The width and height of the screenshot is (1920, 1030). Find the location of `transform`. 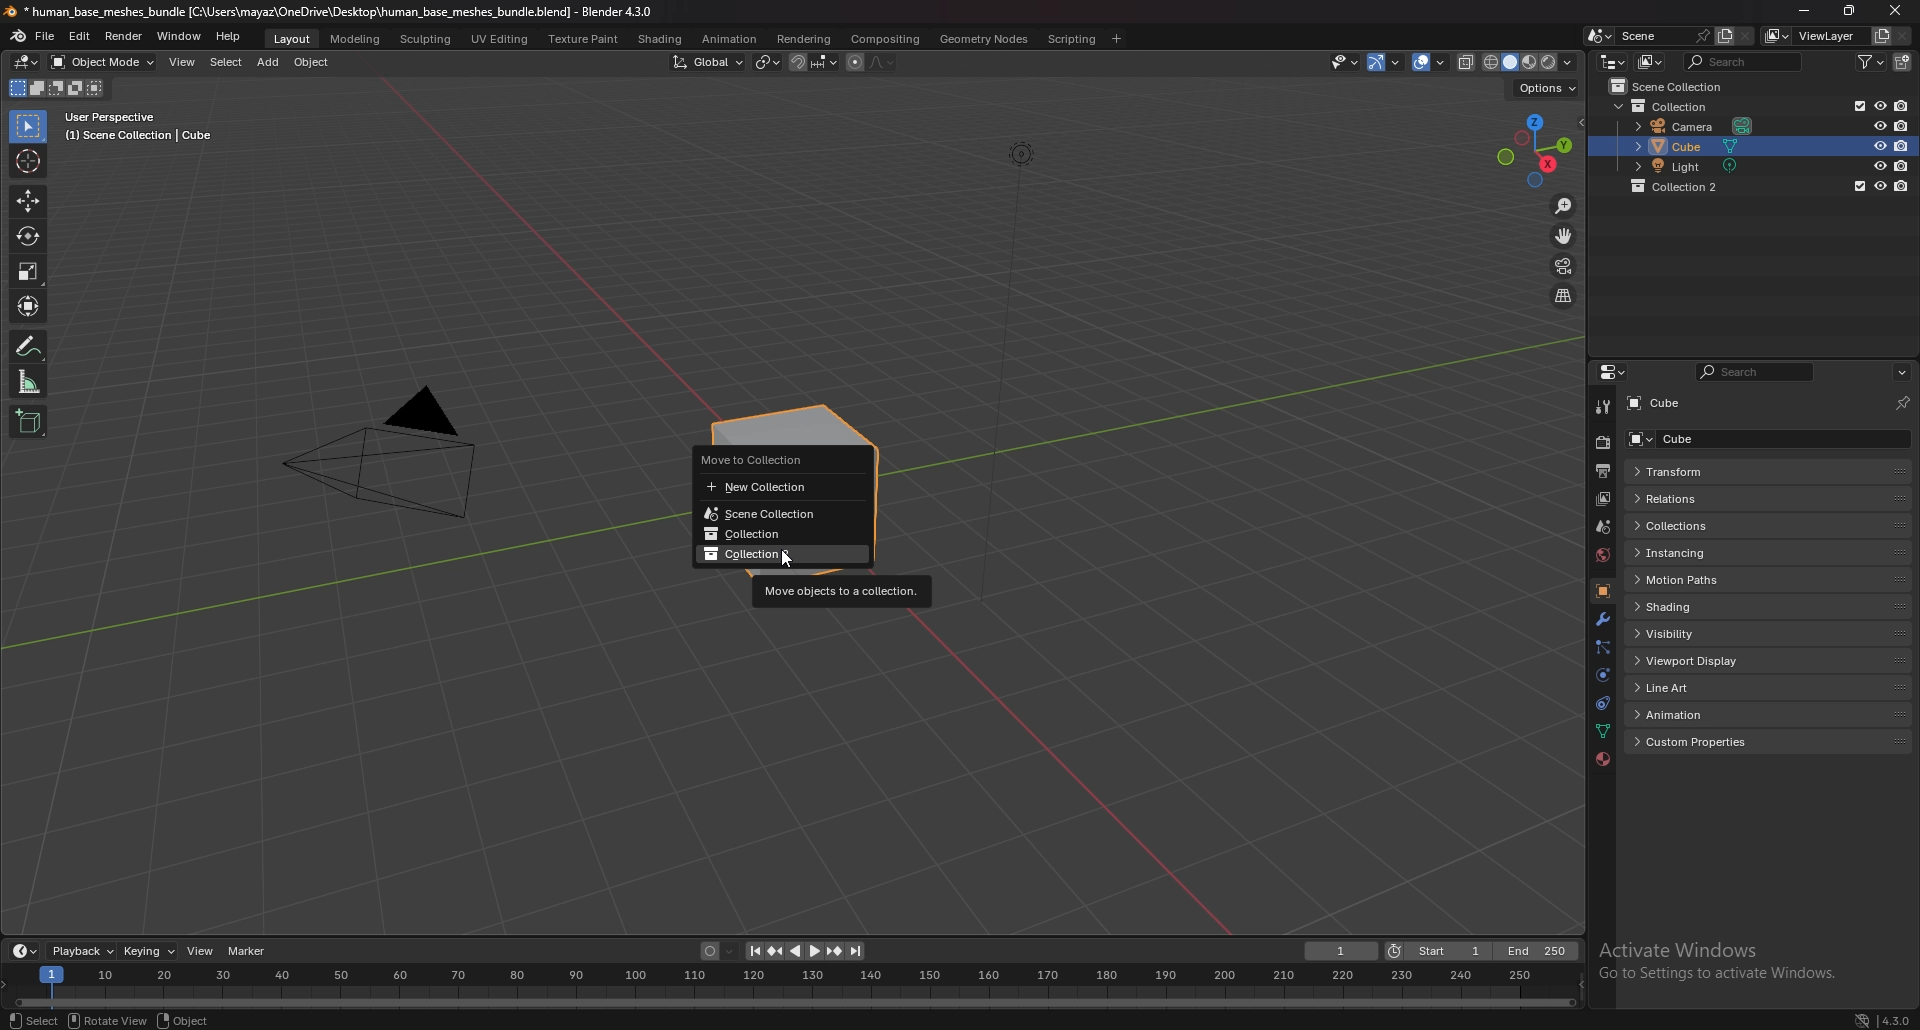

transform is located at coordinates (31, 304).